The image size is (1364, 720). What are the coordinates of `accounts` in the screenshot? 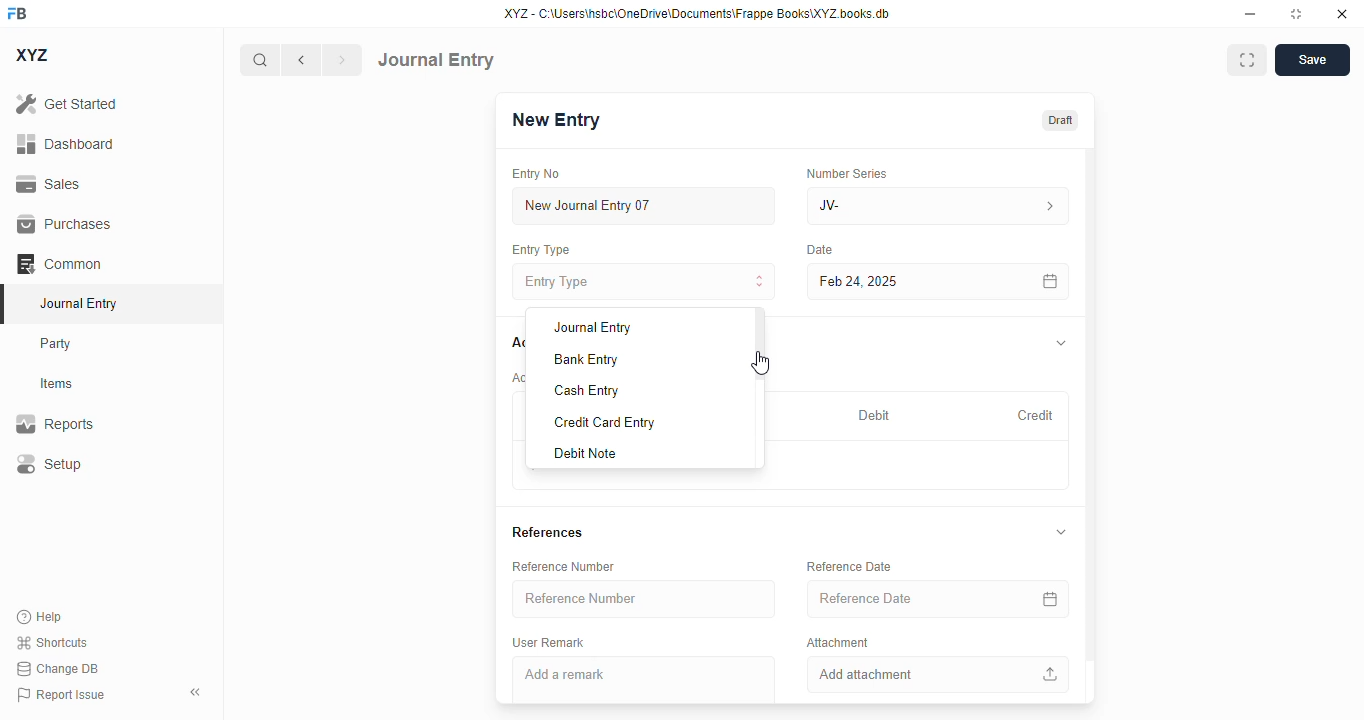 It's located at (516, 344).